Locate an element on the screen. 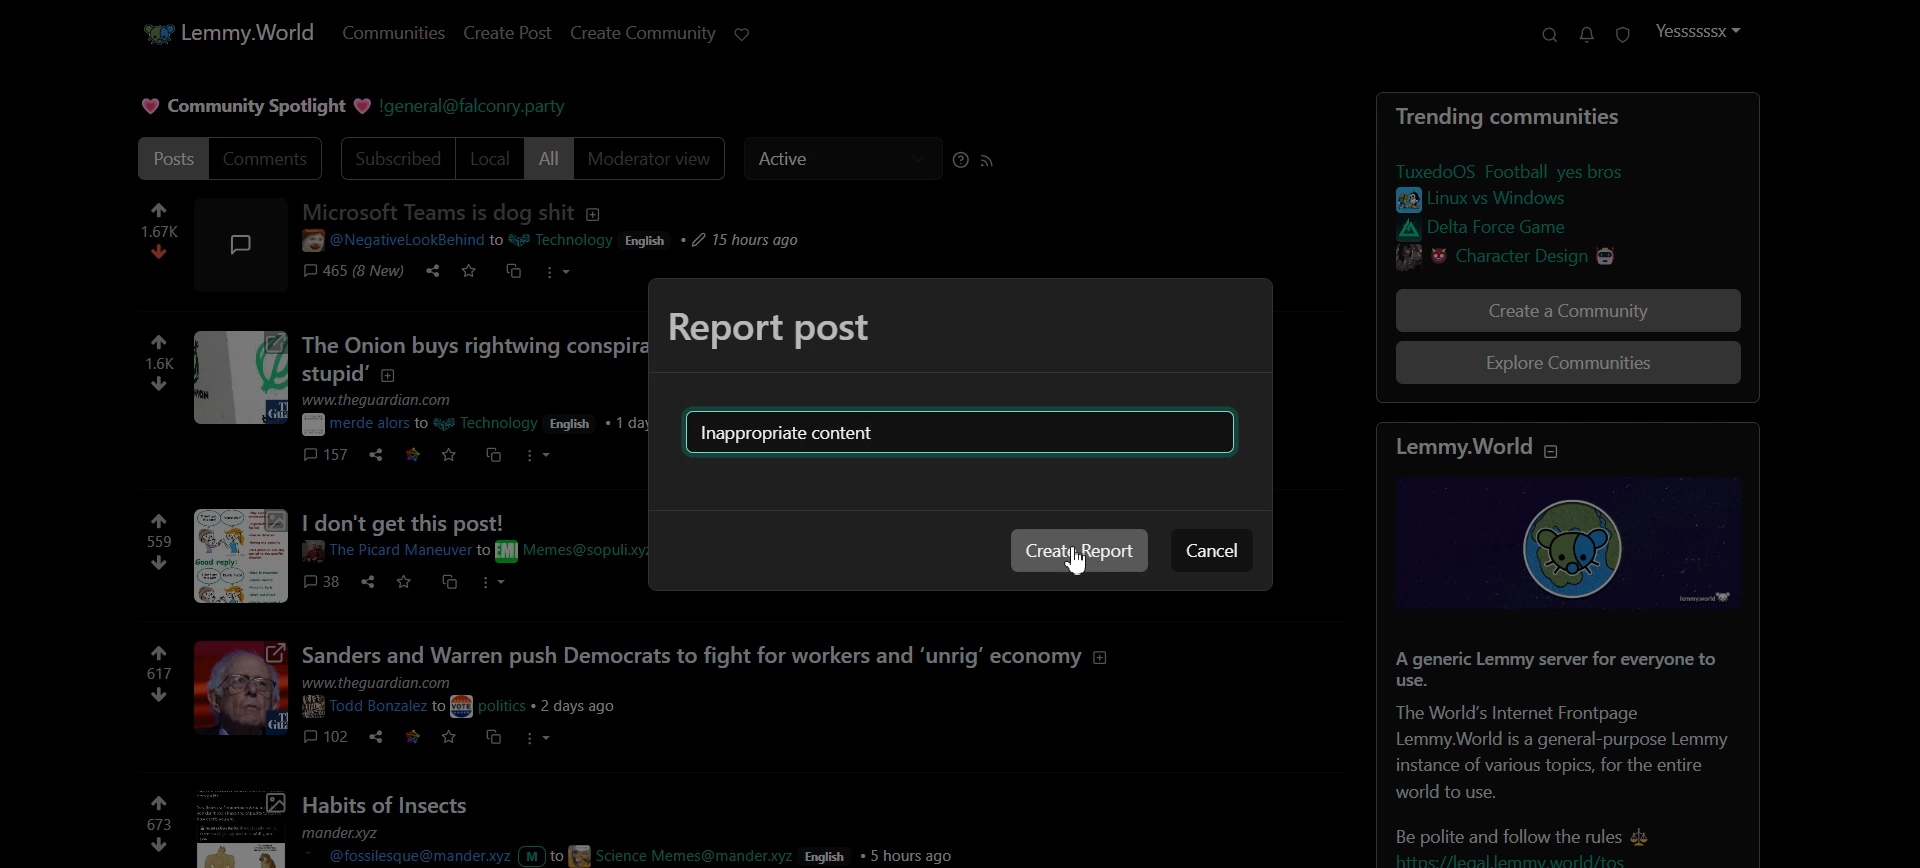 This screenshot has height=868, width=1920. numbers is located at coordinates (160, 364).